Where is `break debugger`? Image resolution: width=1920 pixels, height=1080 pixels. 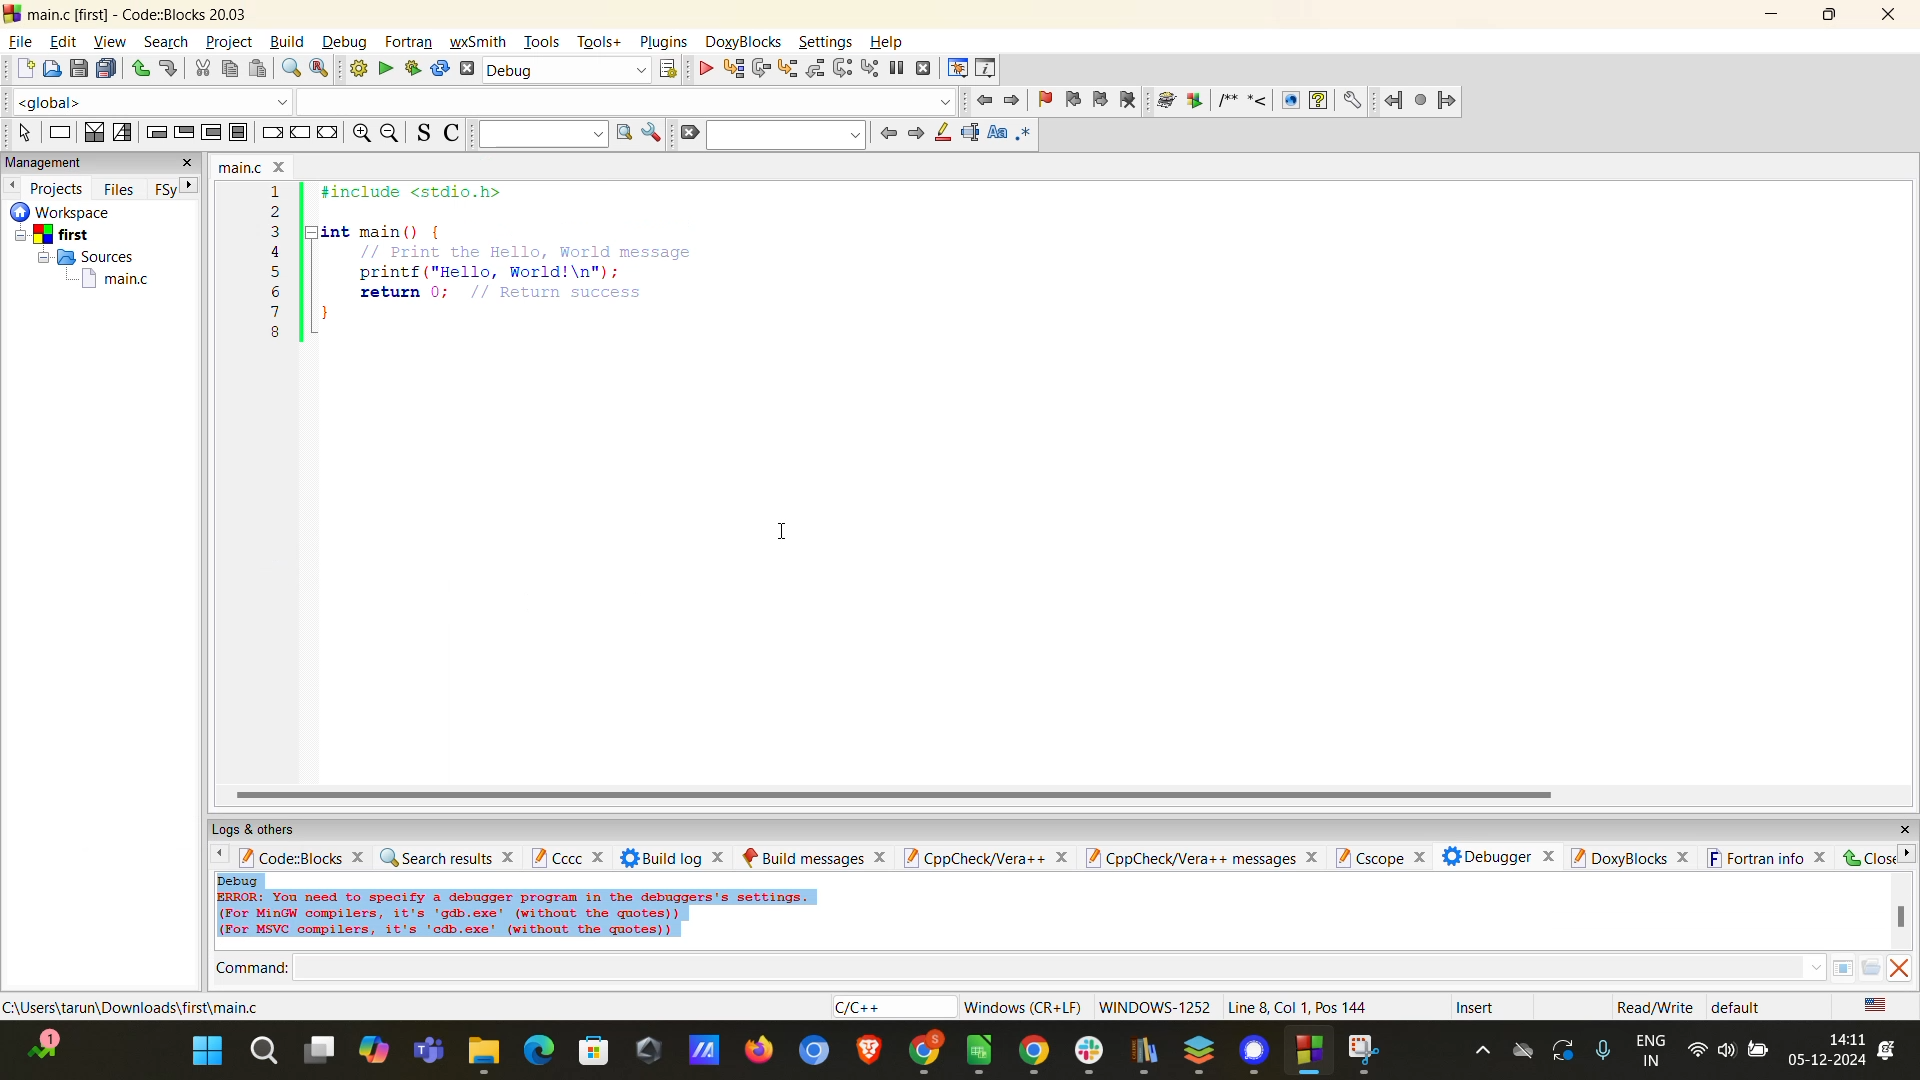
break debugger is located at coordinates (898, 71).